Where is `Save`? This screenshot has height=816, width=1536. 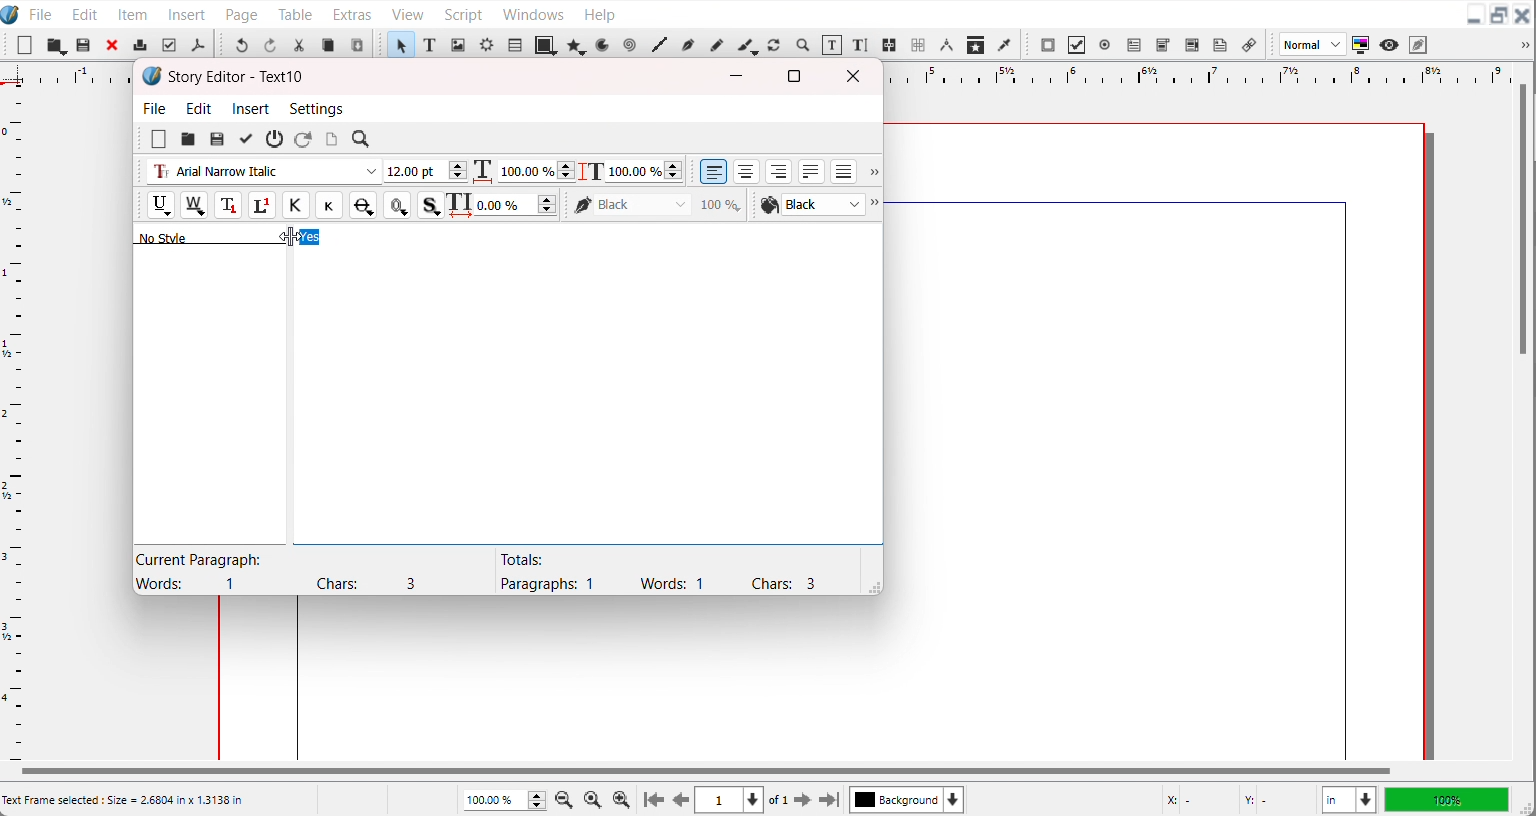
Save is located at coordinates (56, 45).